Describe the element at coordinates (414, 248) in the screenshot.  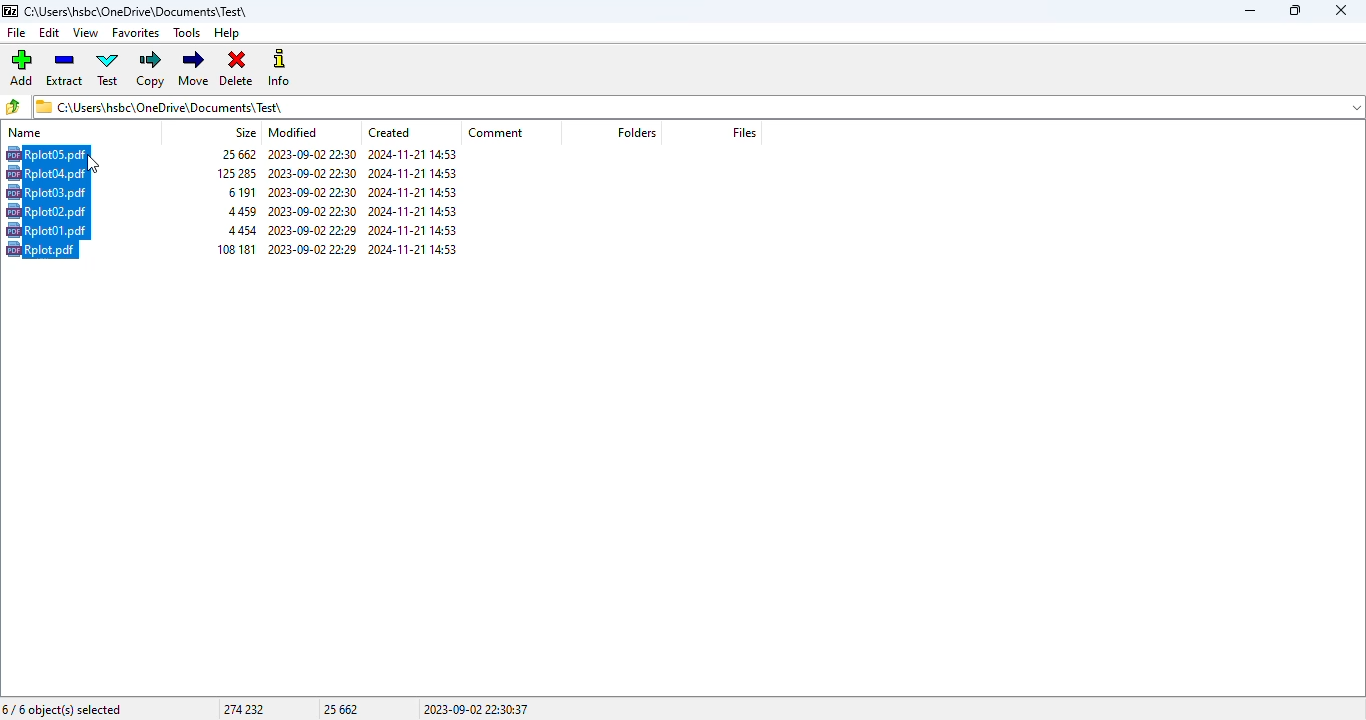
I see `created date & time` at that location.